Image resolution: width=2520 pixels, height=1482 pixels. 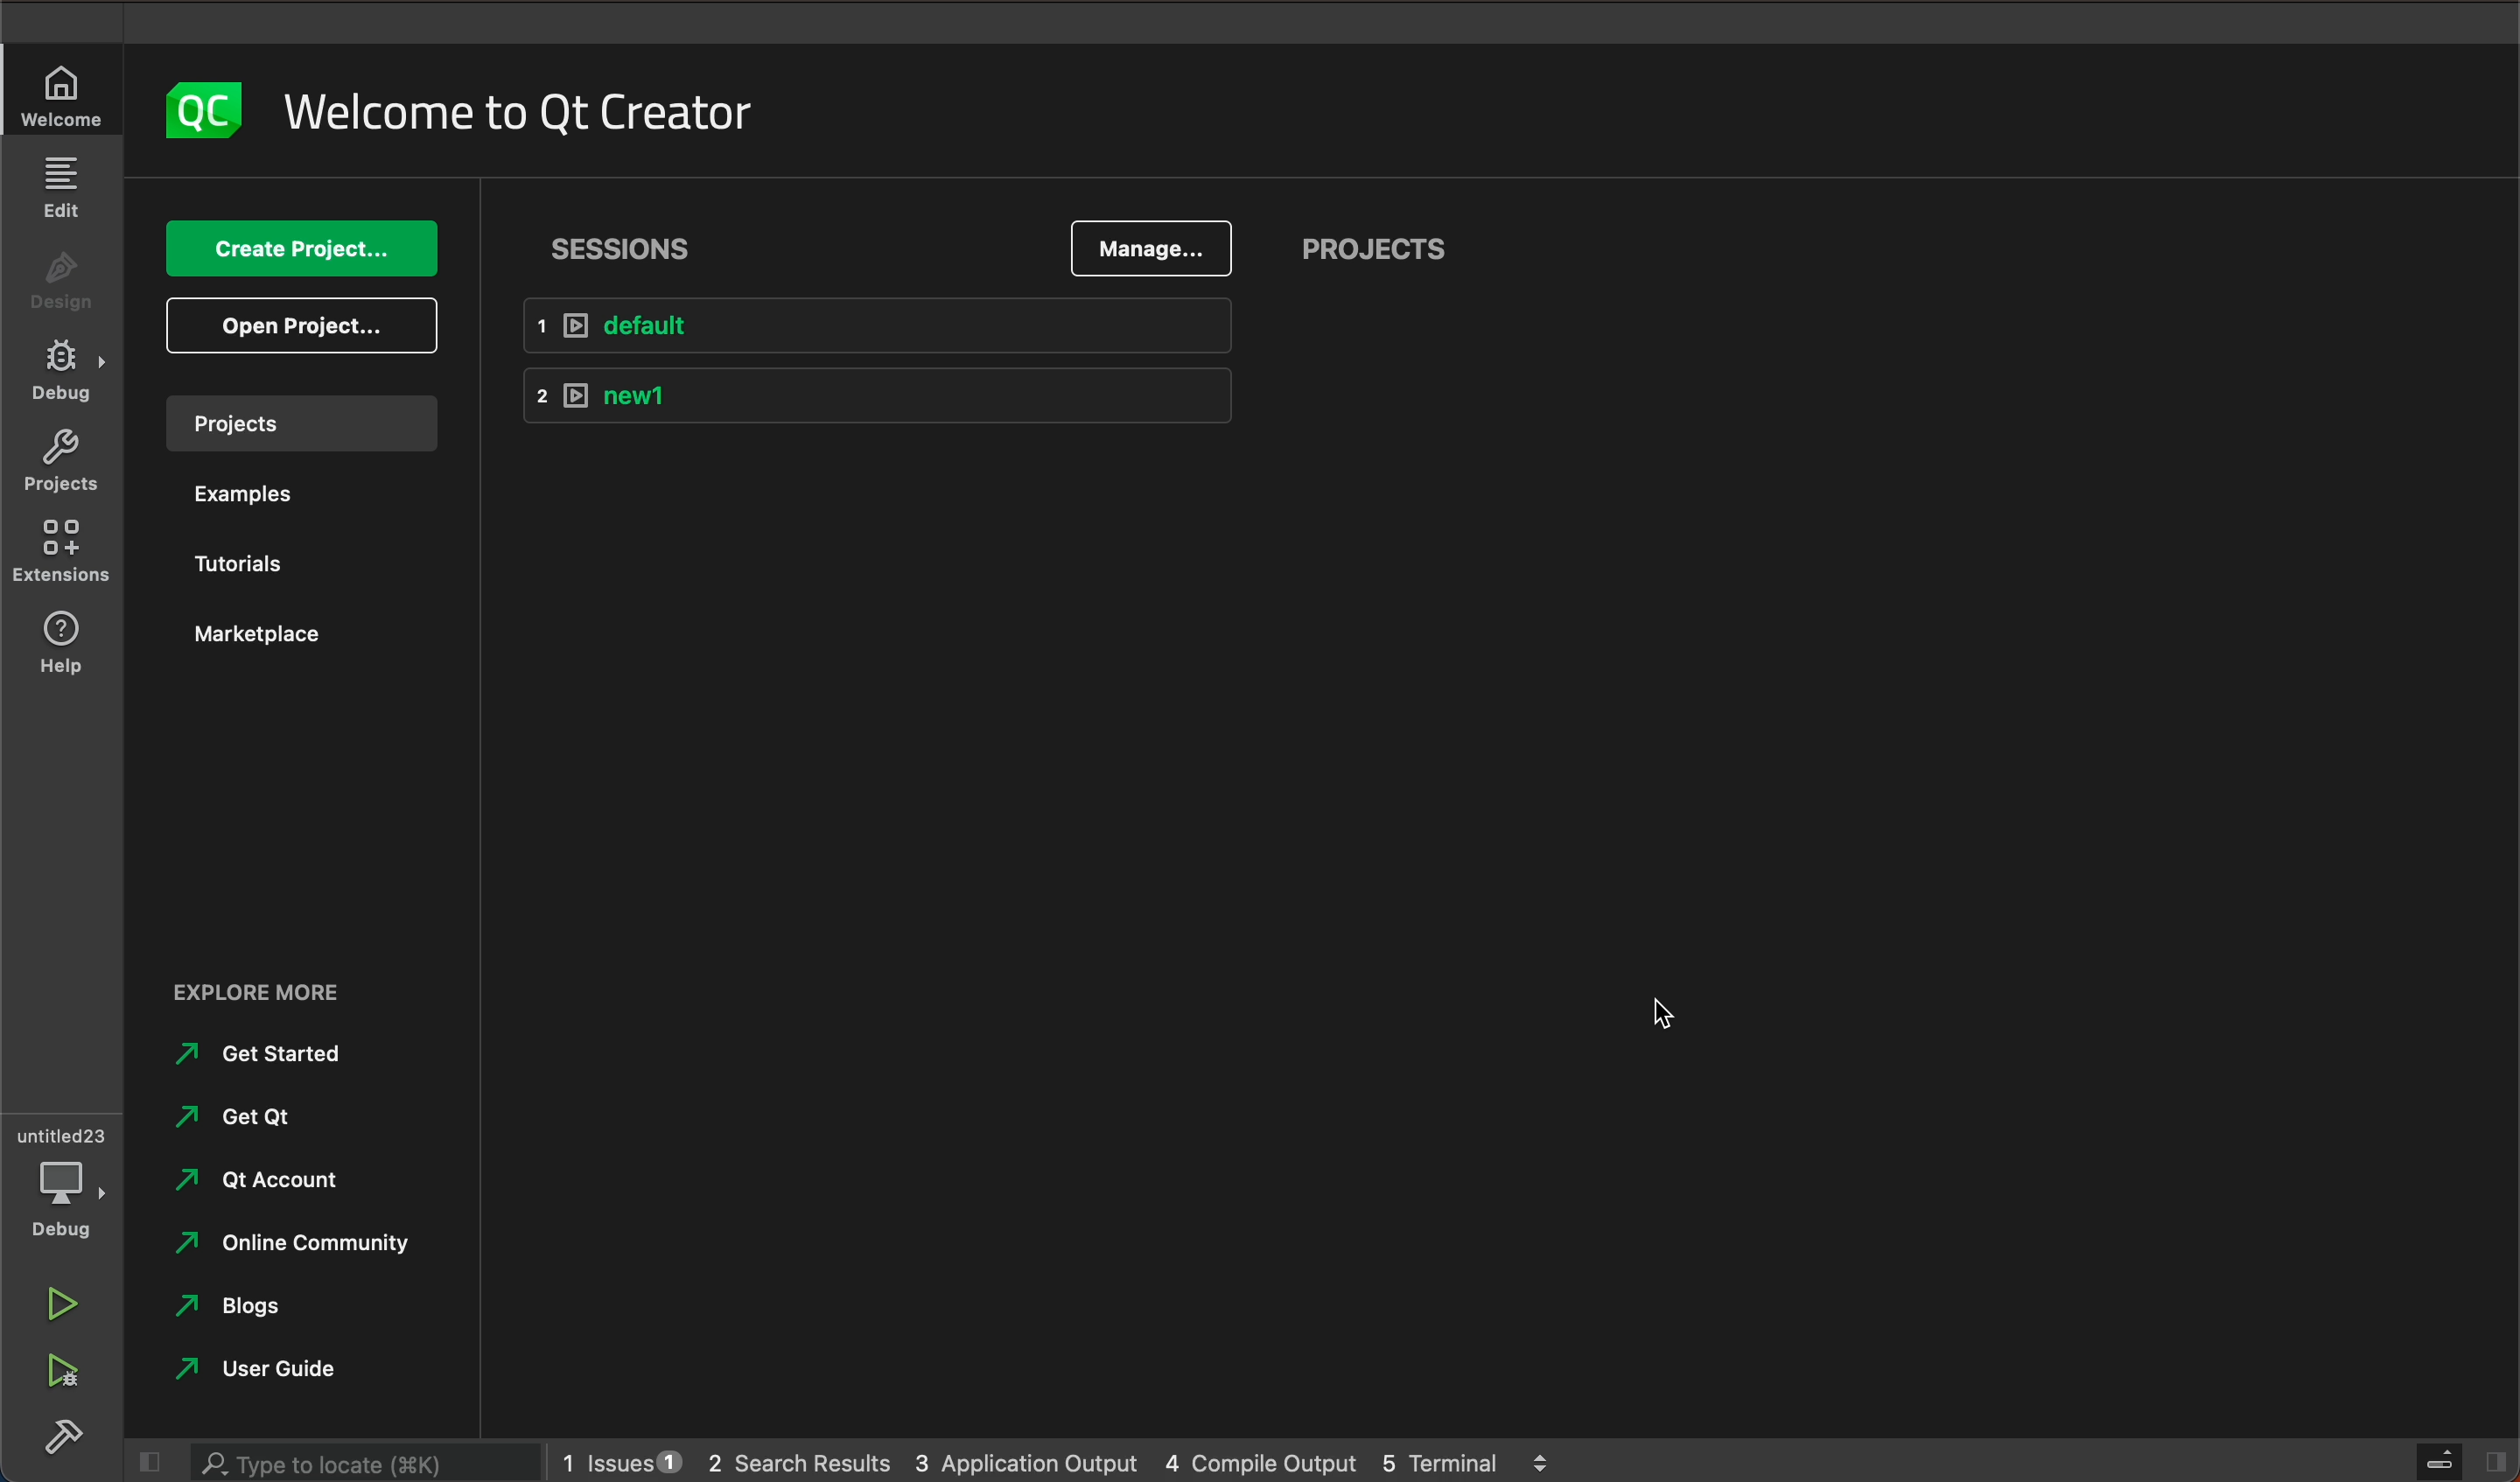 I want to click on close slide bar, so click(x=142, y=1462).